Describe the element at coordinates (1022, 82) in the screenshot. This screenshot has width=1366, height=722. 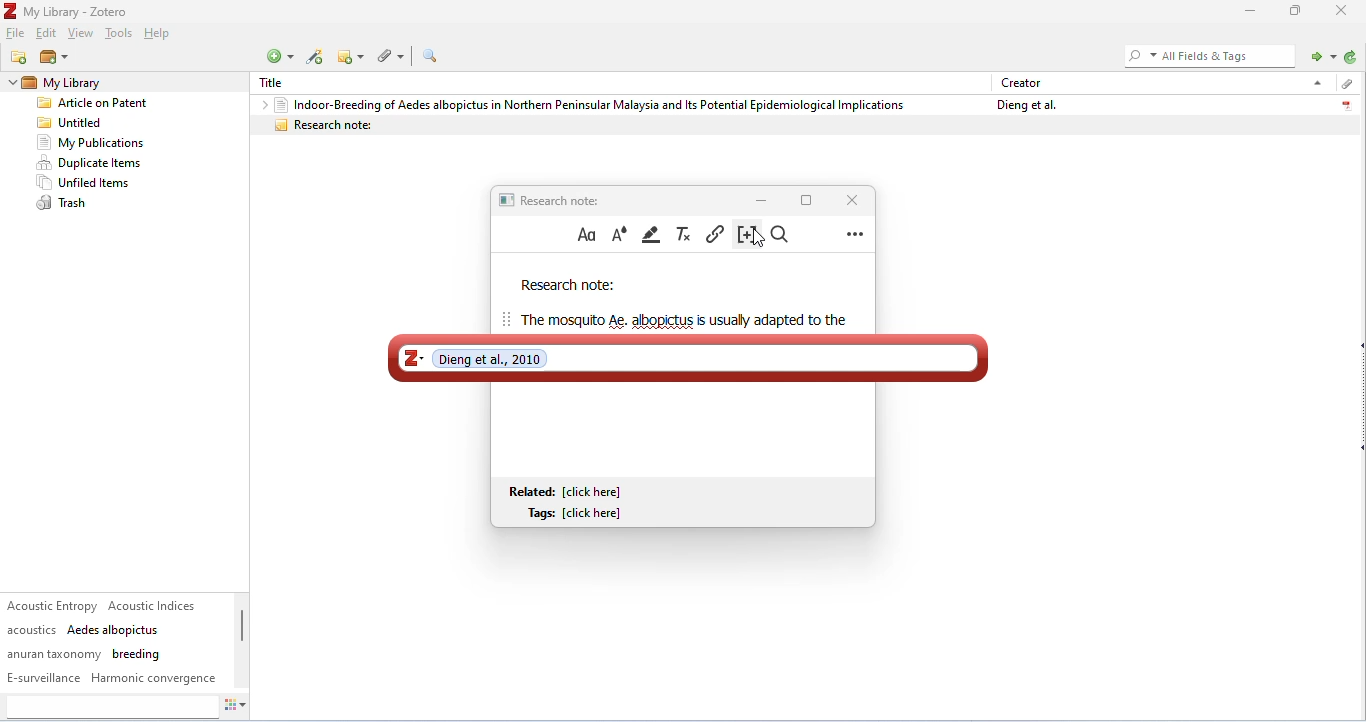
I see `creator` at that location.